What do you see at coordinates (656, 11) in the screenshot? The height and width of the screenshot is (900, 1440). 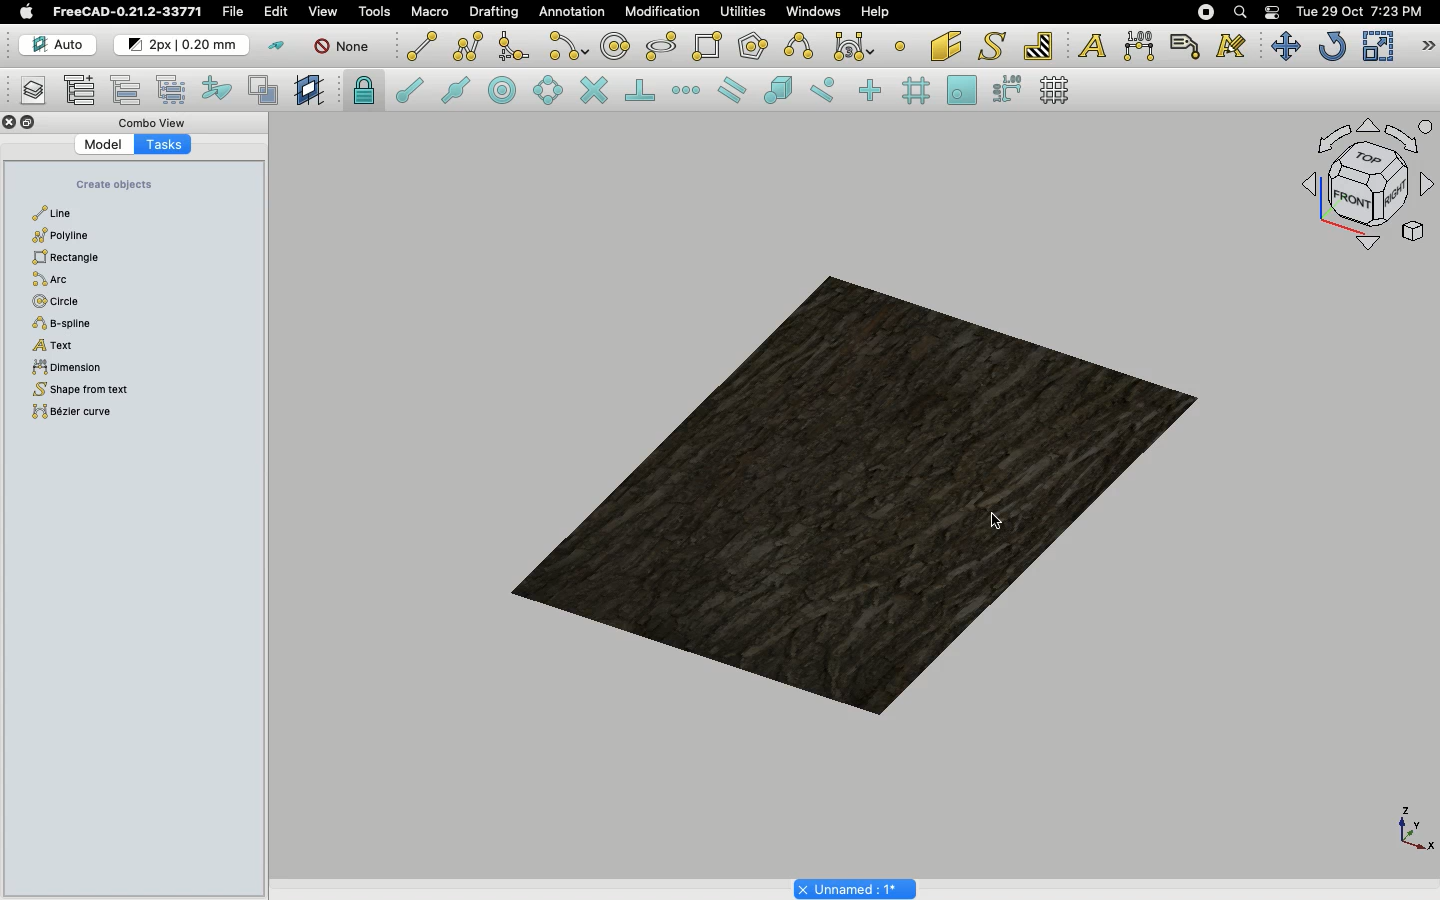 I see `Modification` at bounding box center [656, 11].